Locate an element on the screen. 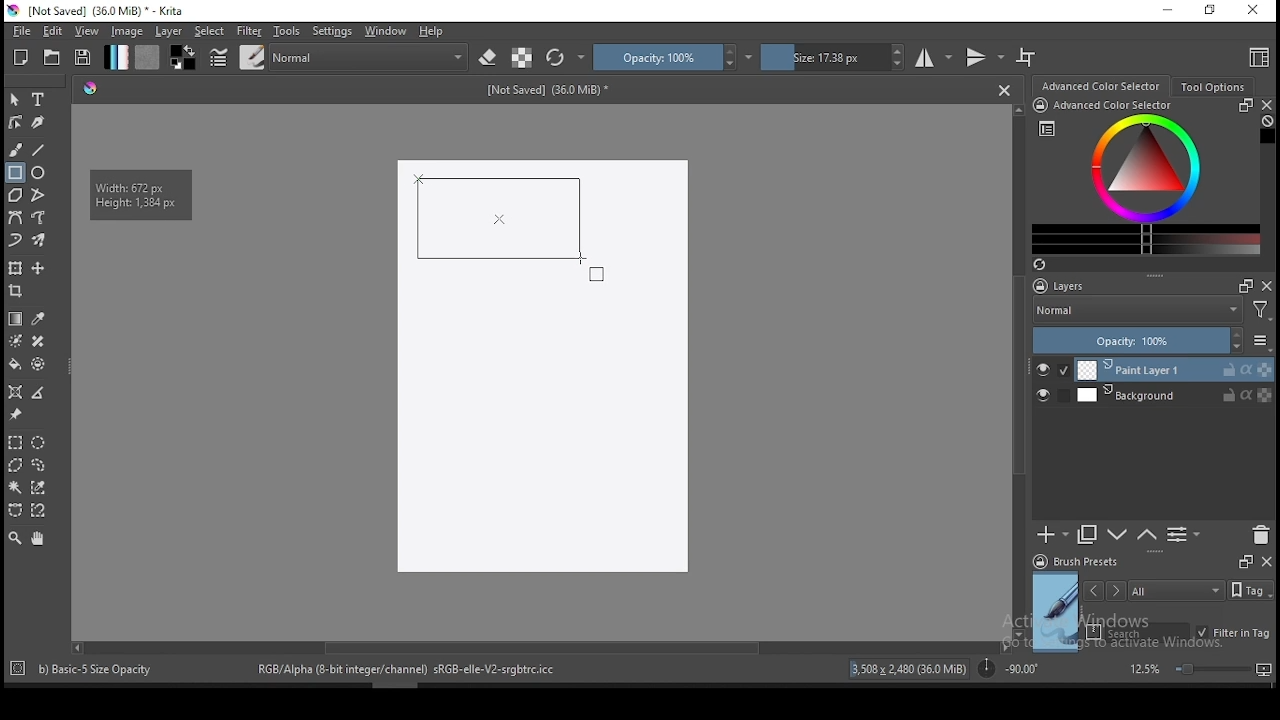 This screenshot has width=1280, height=720. opacity is located at coordinates (1150, 342).